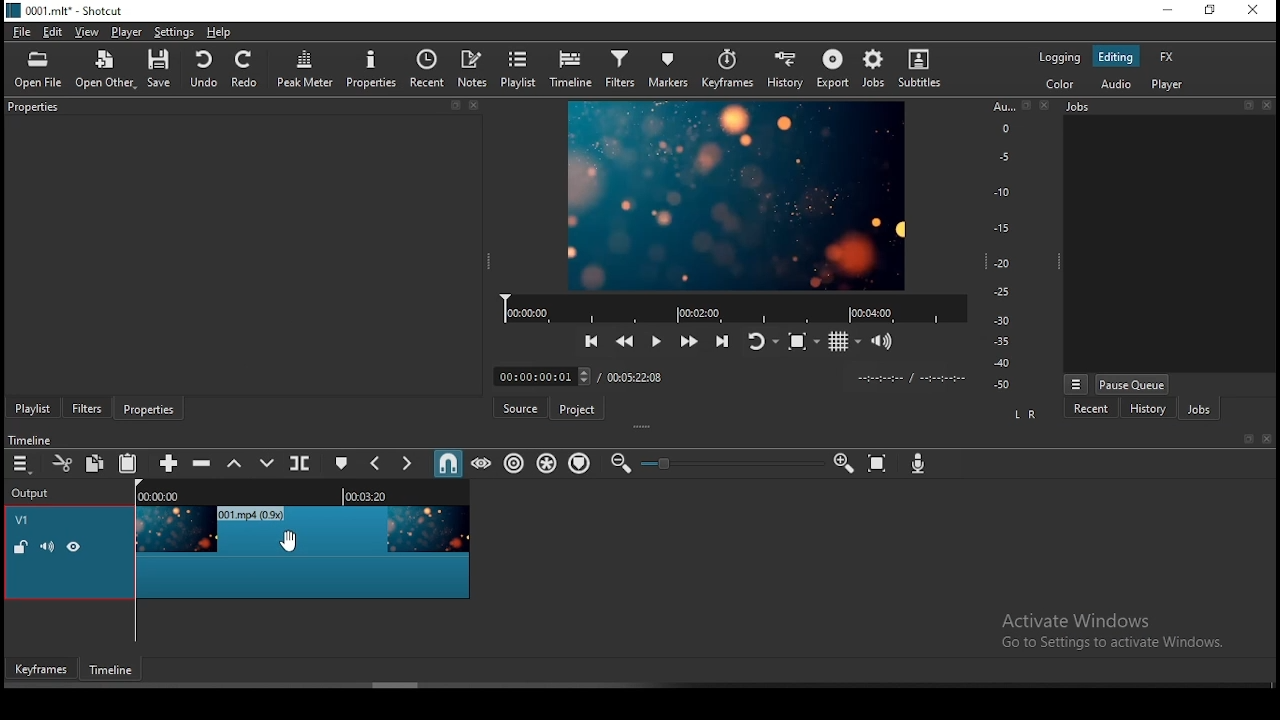 The width and height of the screenshot is (1280, 720). Describe the element at coordinates (30, 440) in the screenshot. I see `timeline` at that location.